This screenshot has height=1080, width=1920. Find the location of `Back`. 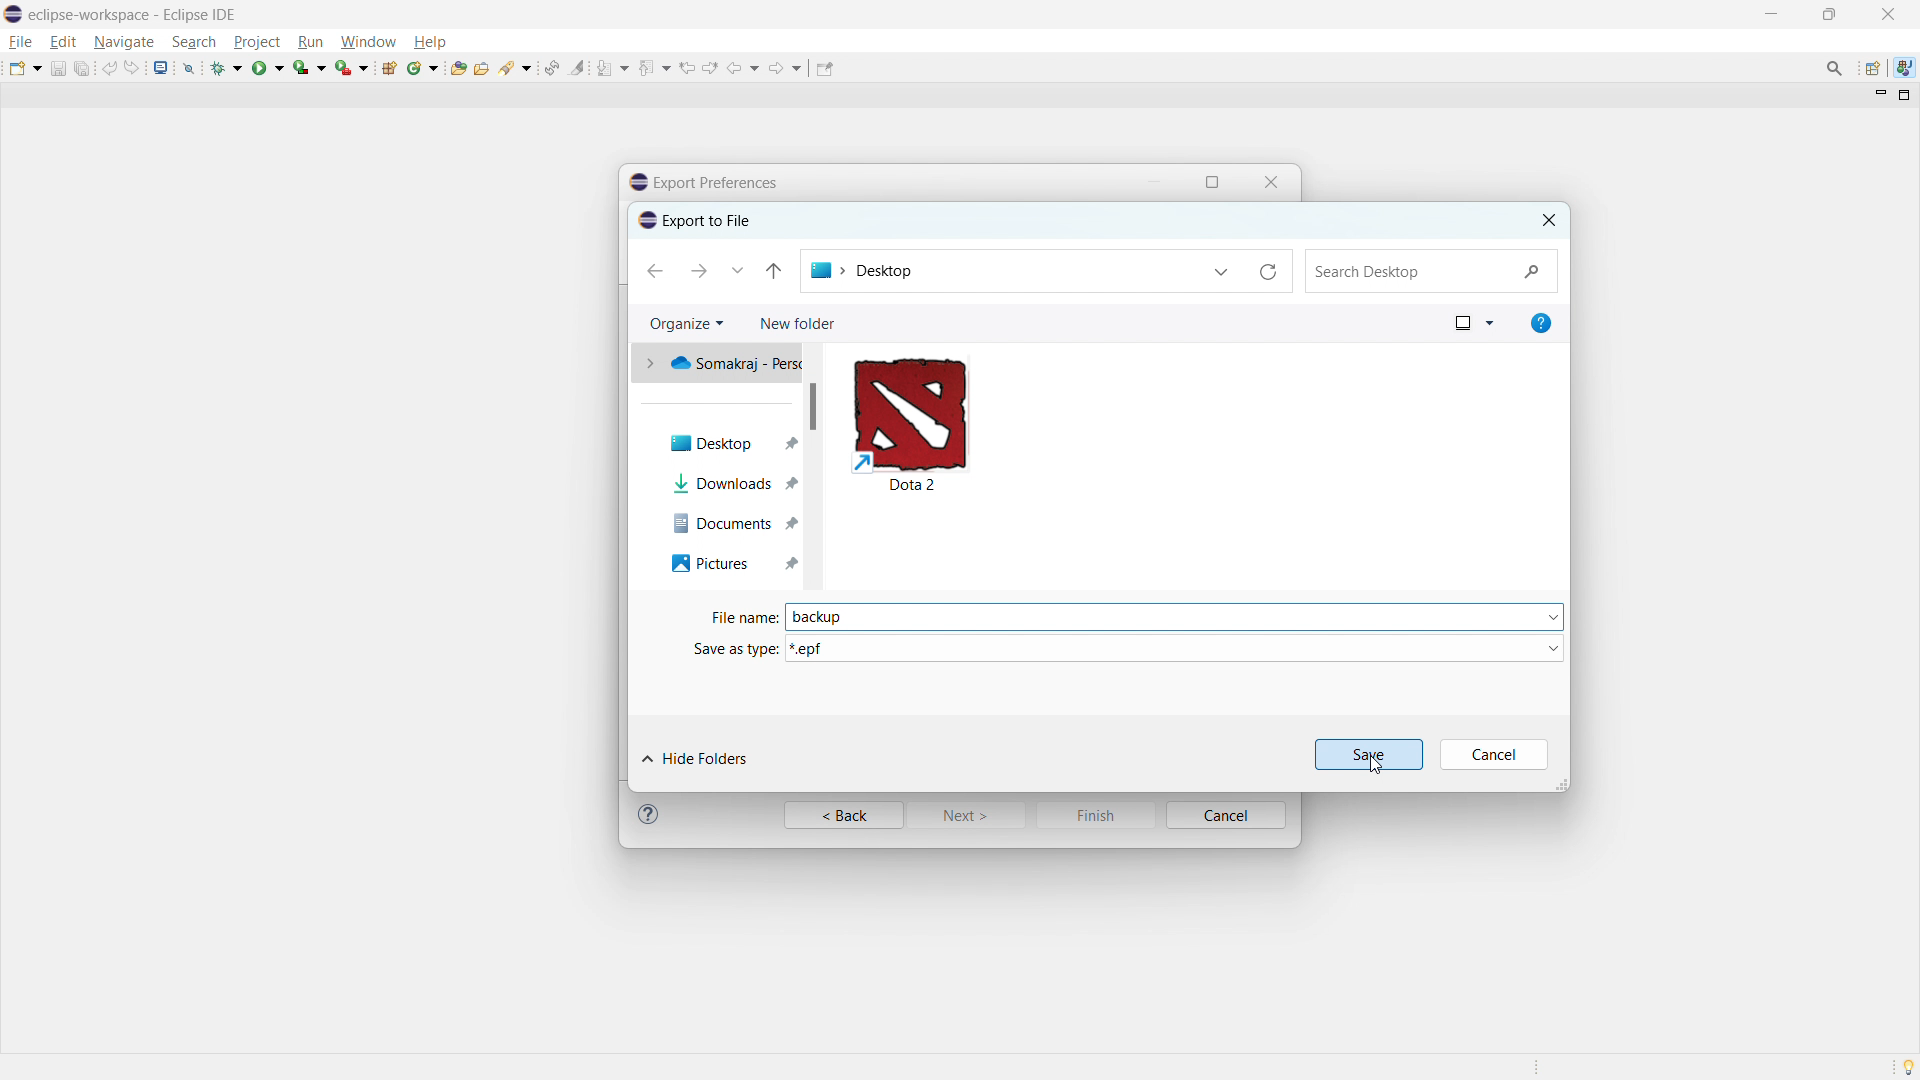

Back is located at coordinates (841, 816).